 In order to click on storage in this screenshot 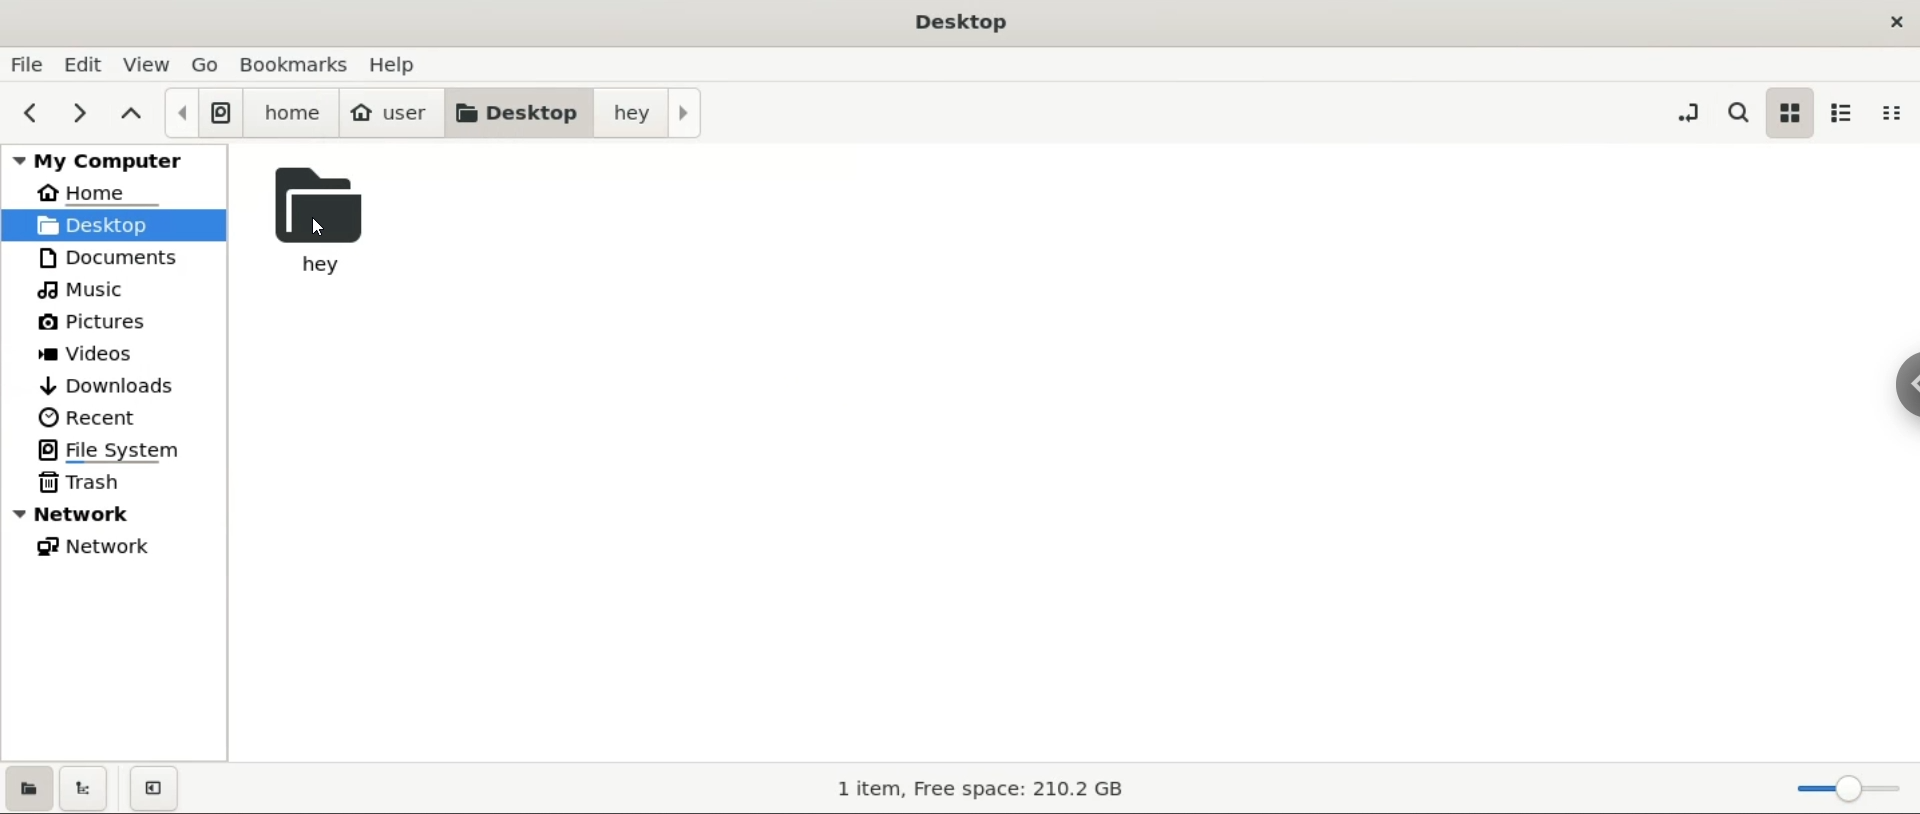, I will do `click(979, 790)`.